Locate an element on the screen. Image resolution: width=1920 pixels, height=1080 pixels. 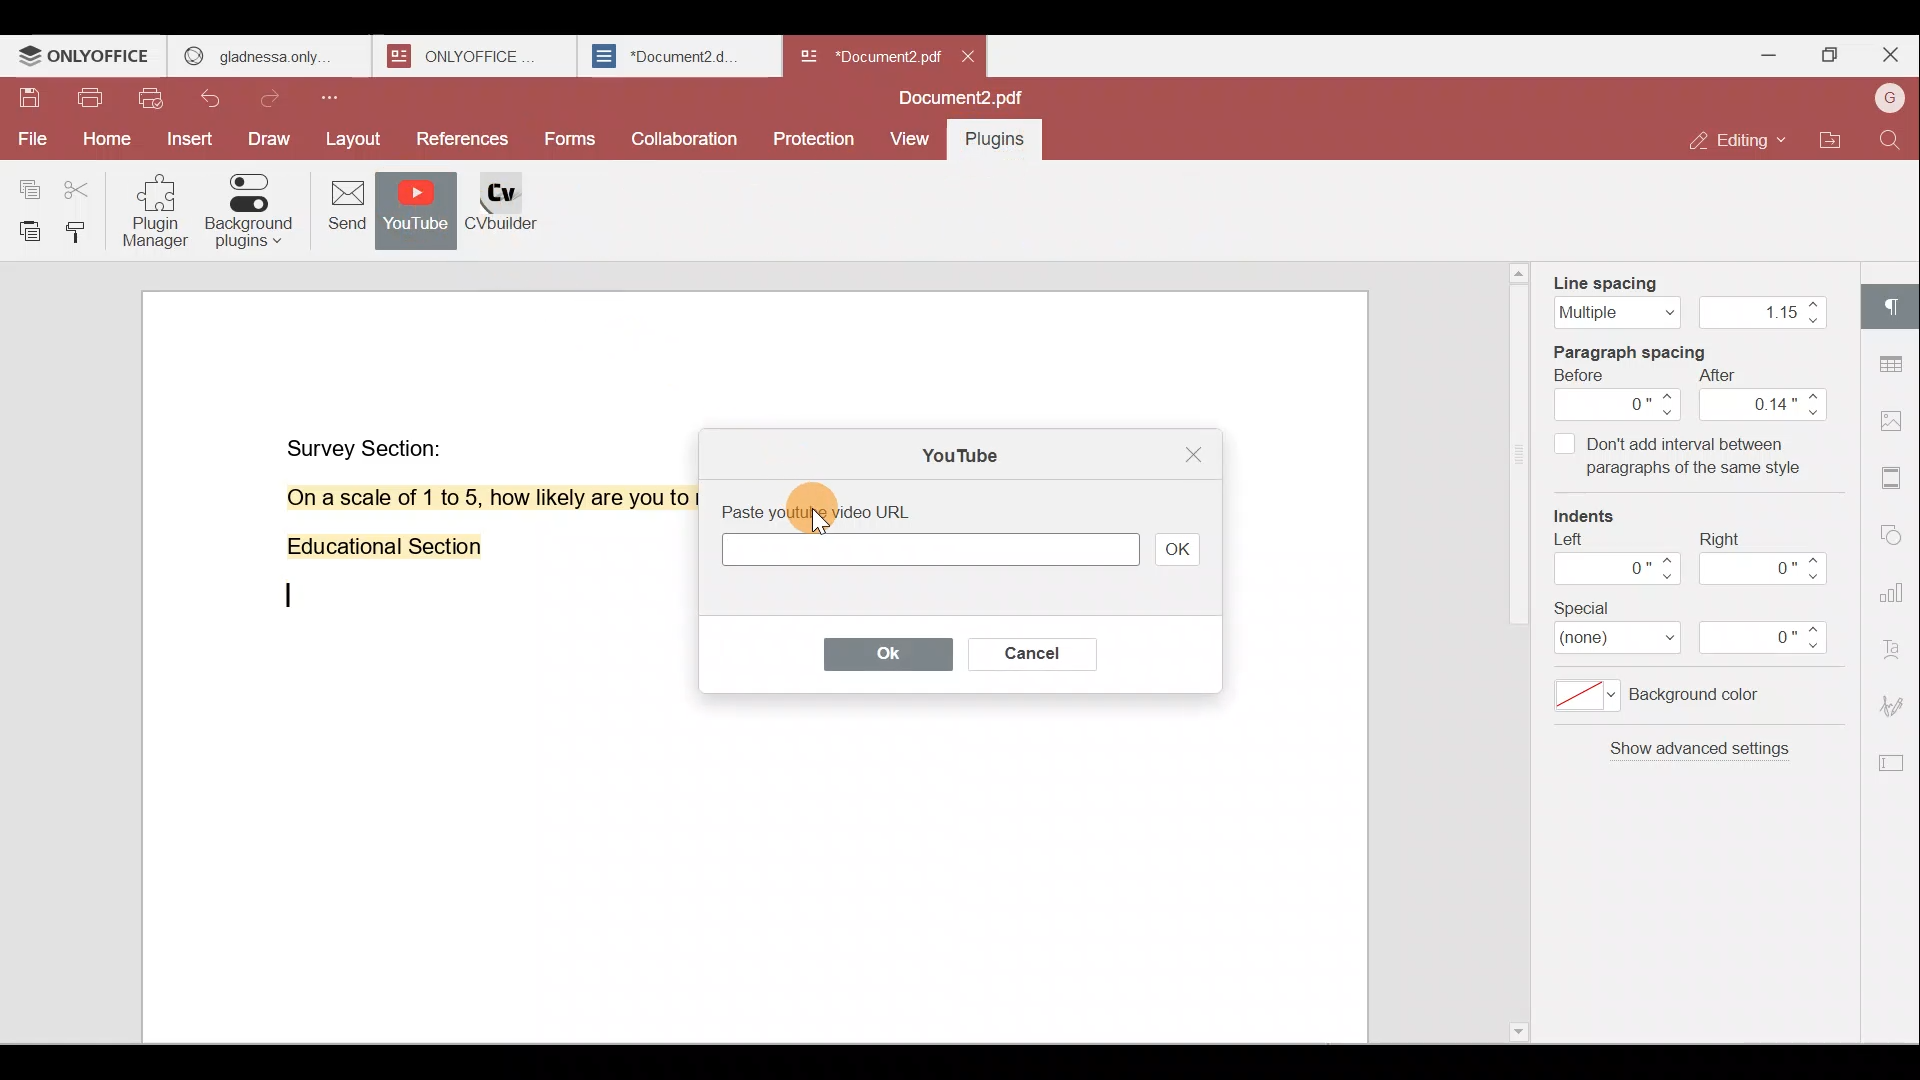
YouTube is located at coordinates (953, 452).